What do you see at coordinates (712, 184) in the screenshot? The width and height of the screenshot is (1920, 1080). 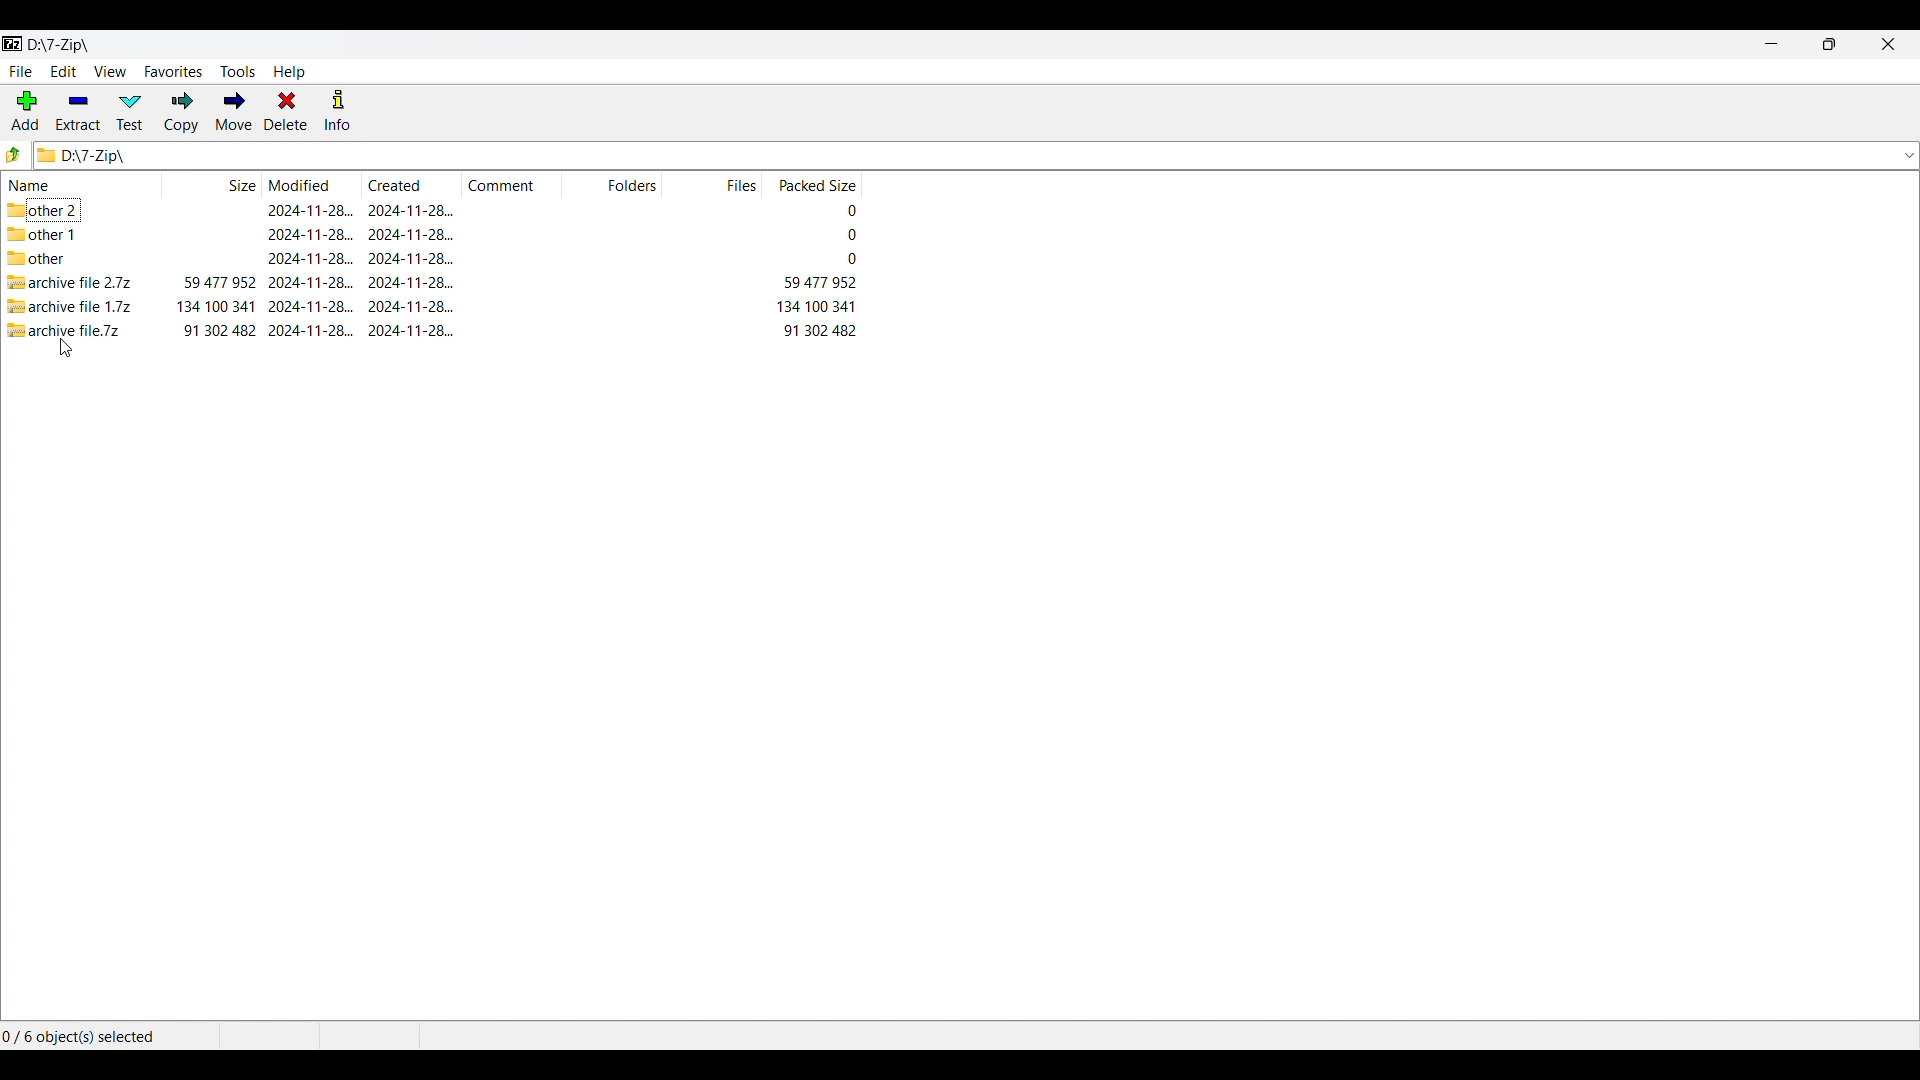 I see `Files column` at bounding box center [712, 184].